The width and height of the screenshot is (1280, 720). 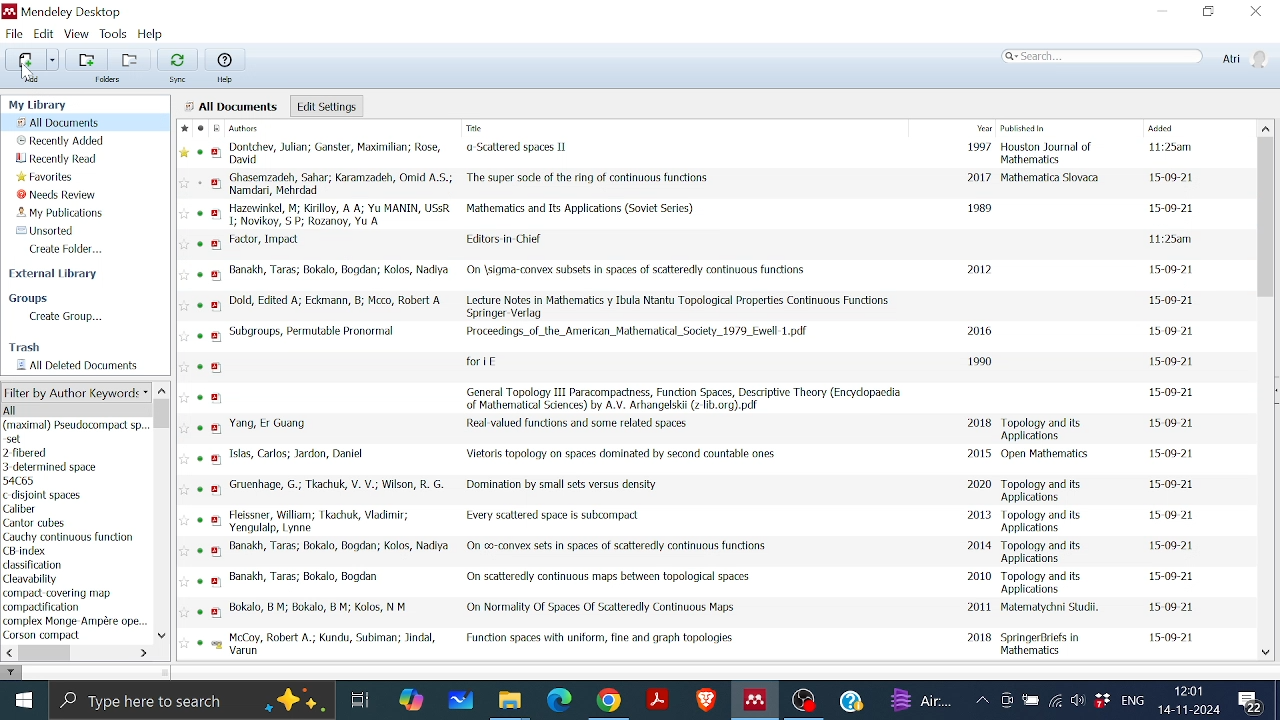 I want to click on Favorites, so click(x=63, y=178).